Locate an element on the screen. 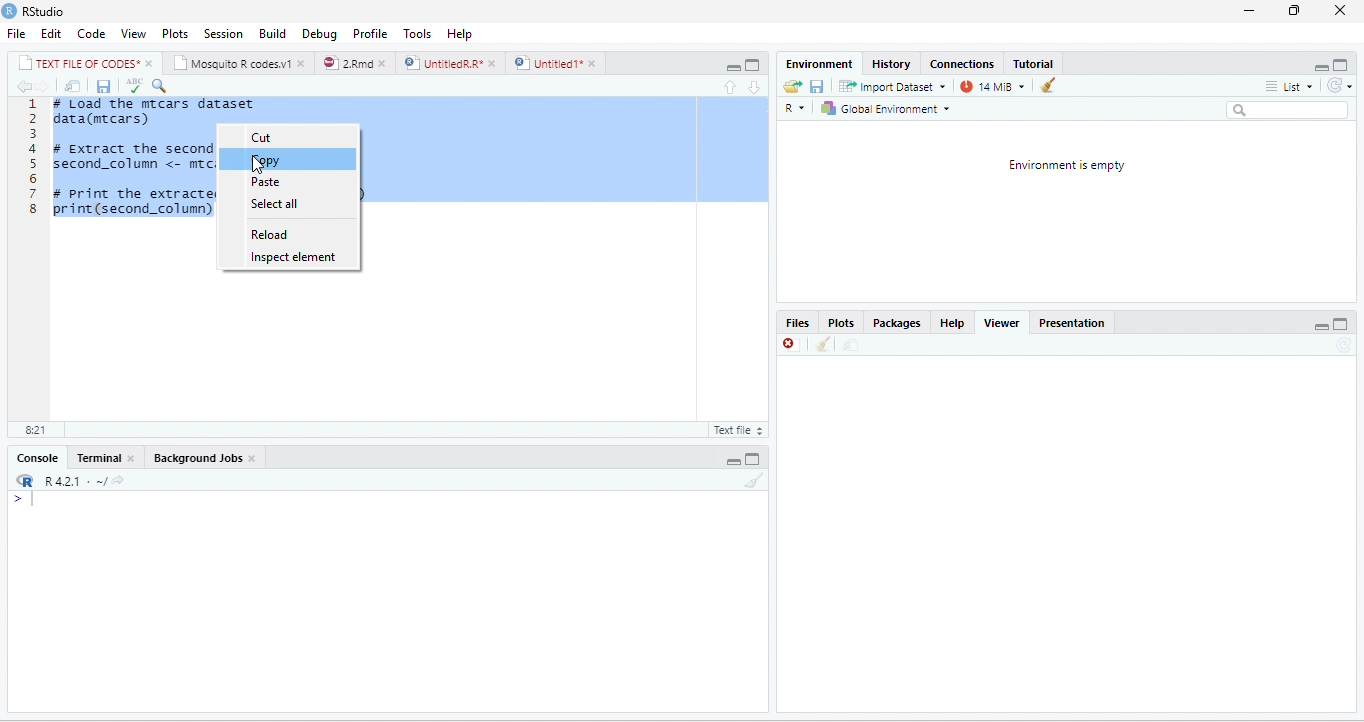 This screenshot has height=722, width=1364. list is located at coordinates (1291, 87).